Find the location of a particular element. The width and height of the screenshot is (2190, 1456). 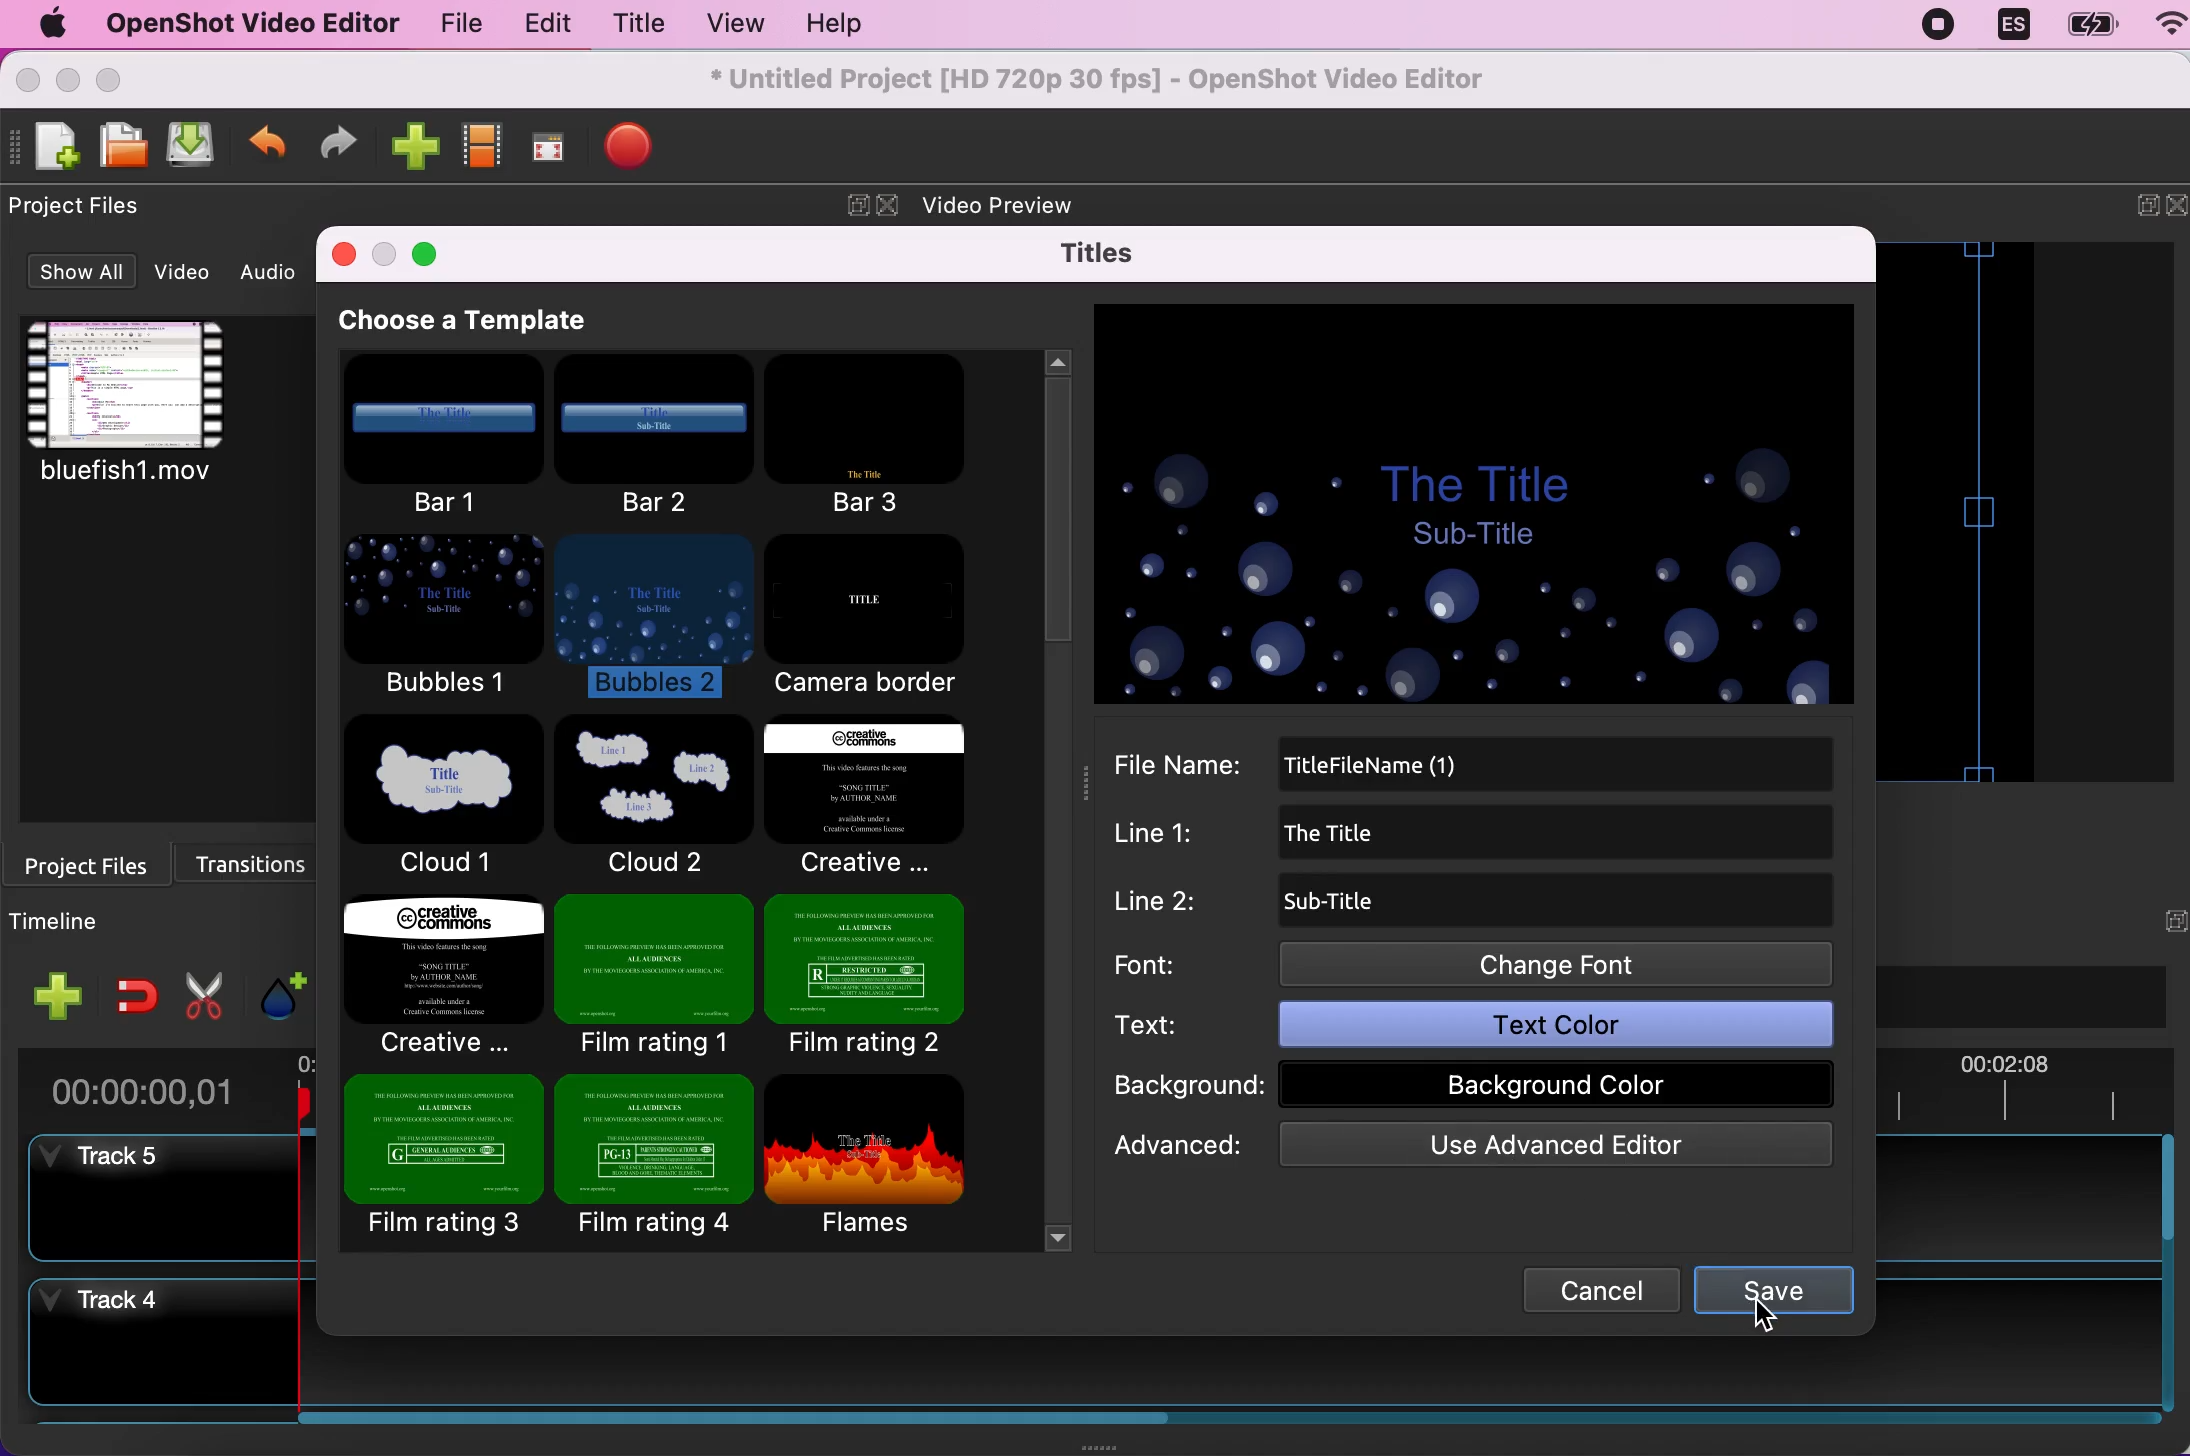

the title sub-title is located at coordinates (1473, 509).